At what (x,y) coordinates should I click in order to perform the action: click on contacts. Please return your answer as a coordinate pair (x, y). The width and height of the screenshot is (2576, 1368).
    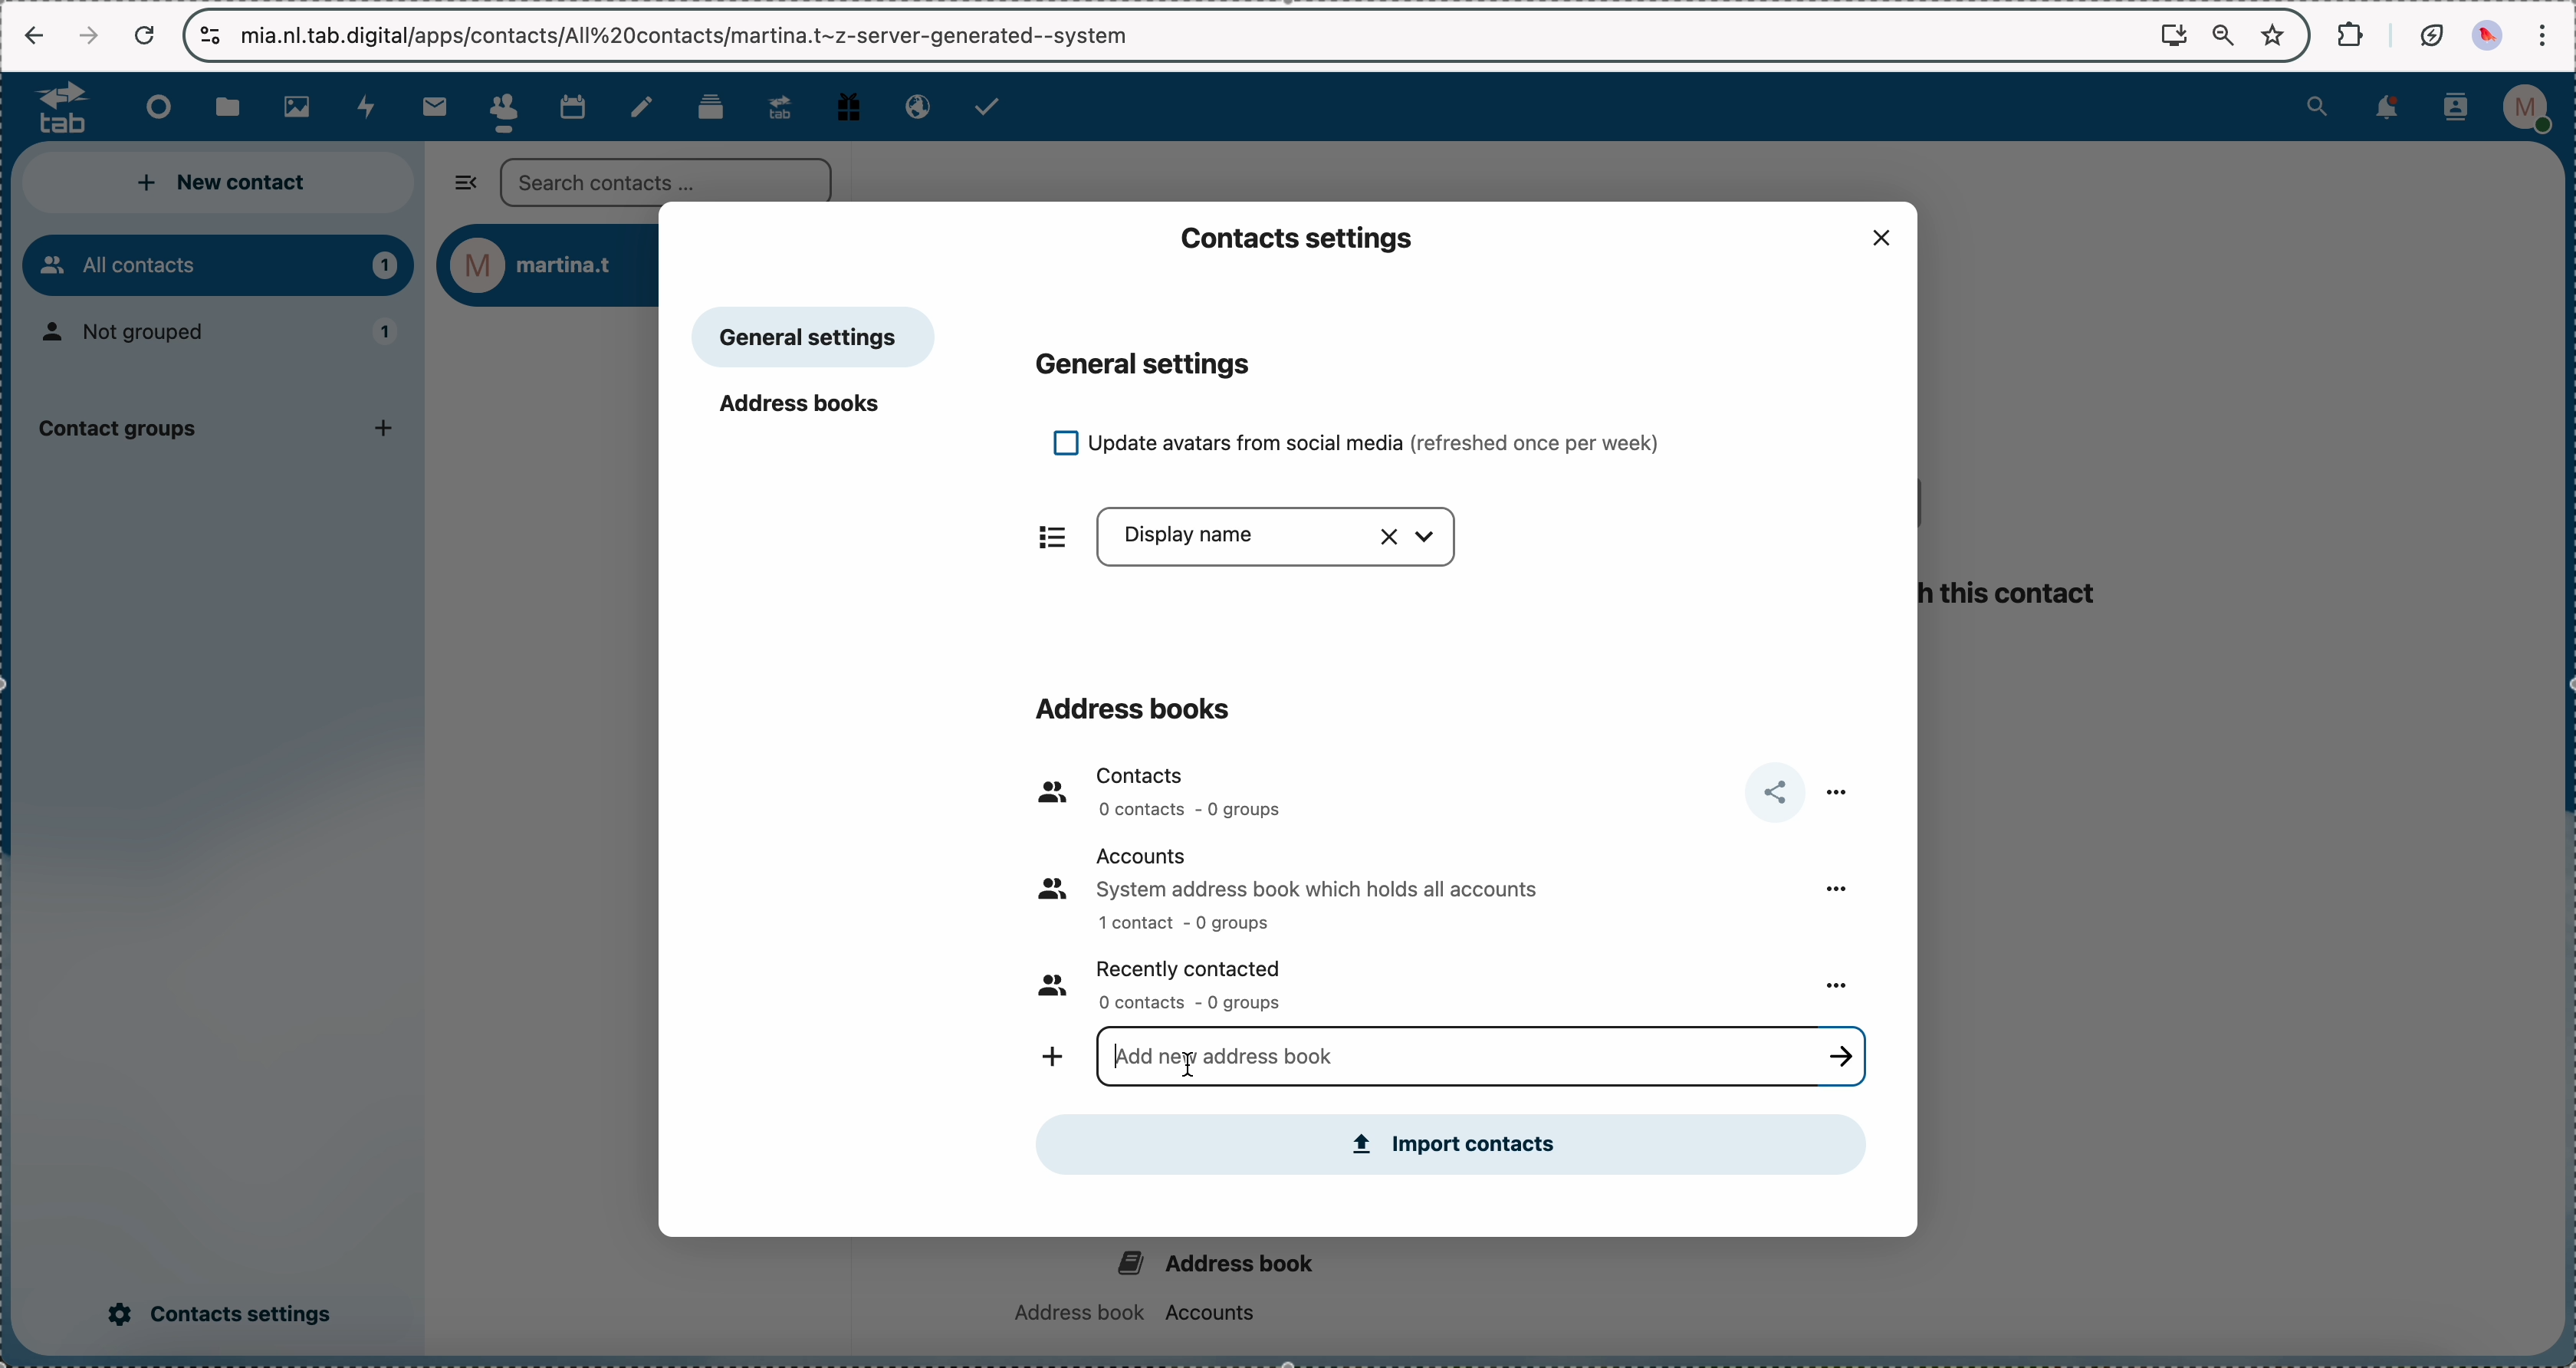
    Looking at the image, I should click on (2453, 109).